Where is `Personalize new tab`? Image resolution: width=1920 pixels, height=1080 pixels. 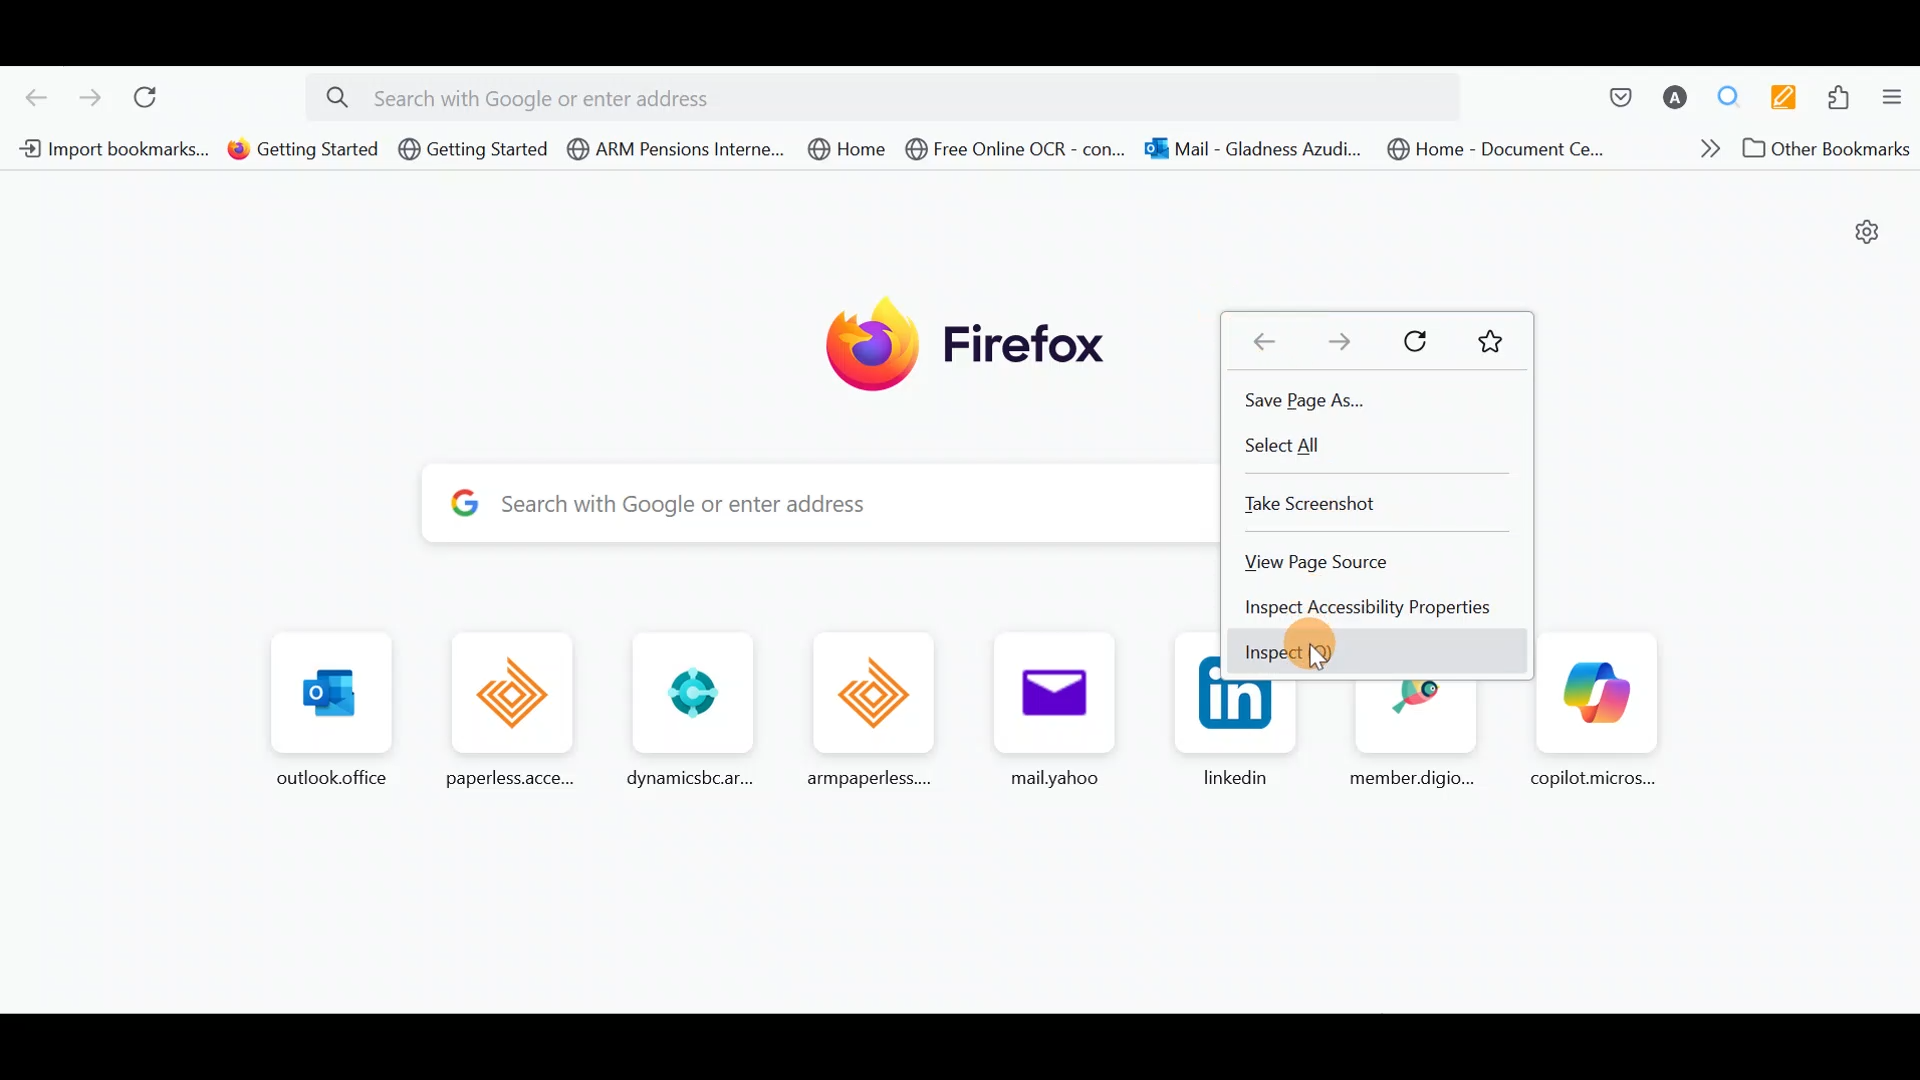
Personalize new tab is located at coordinates (1861, 235).